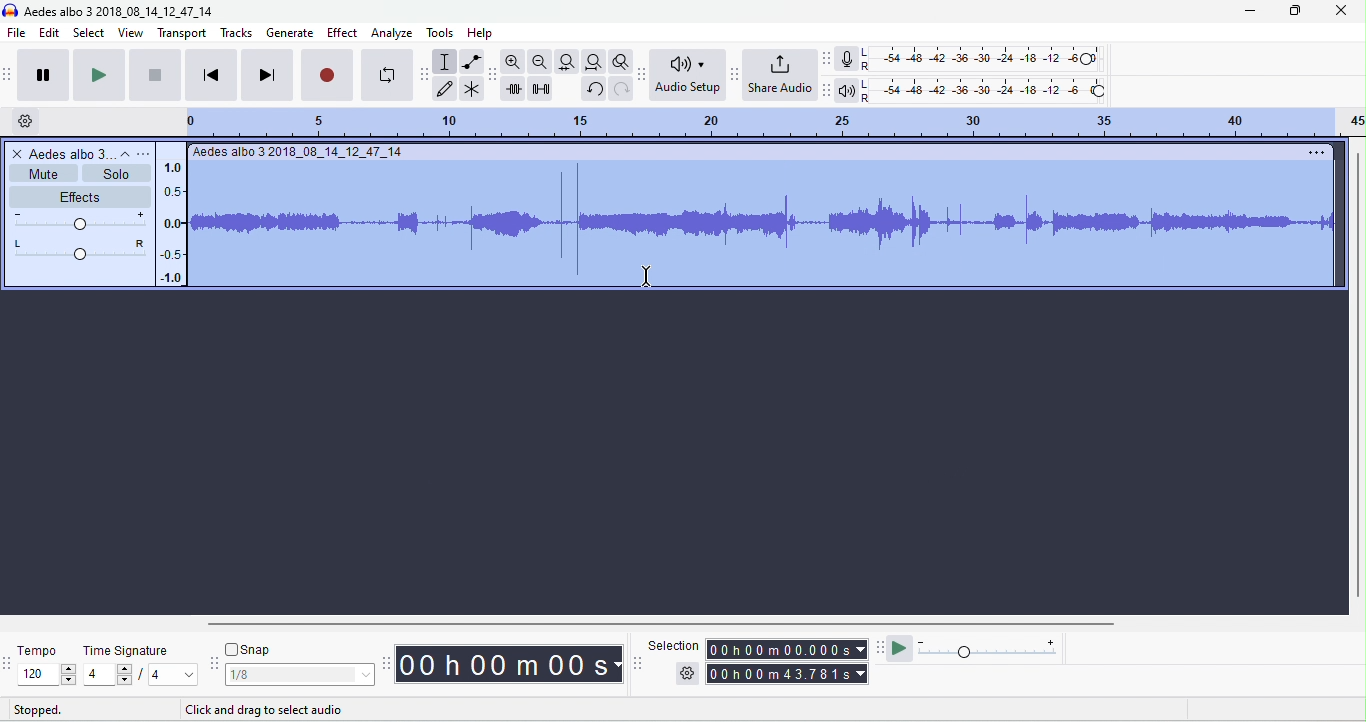 The image size is (1366, 722). Describe the element at coordinates (266, 75) in the screenshot. I see `skip to end` at that location.